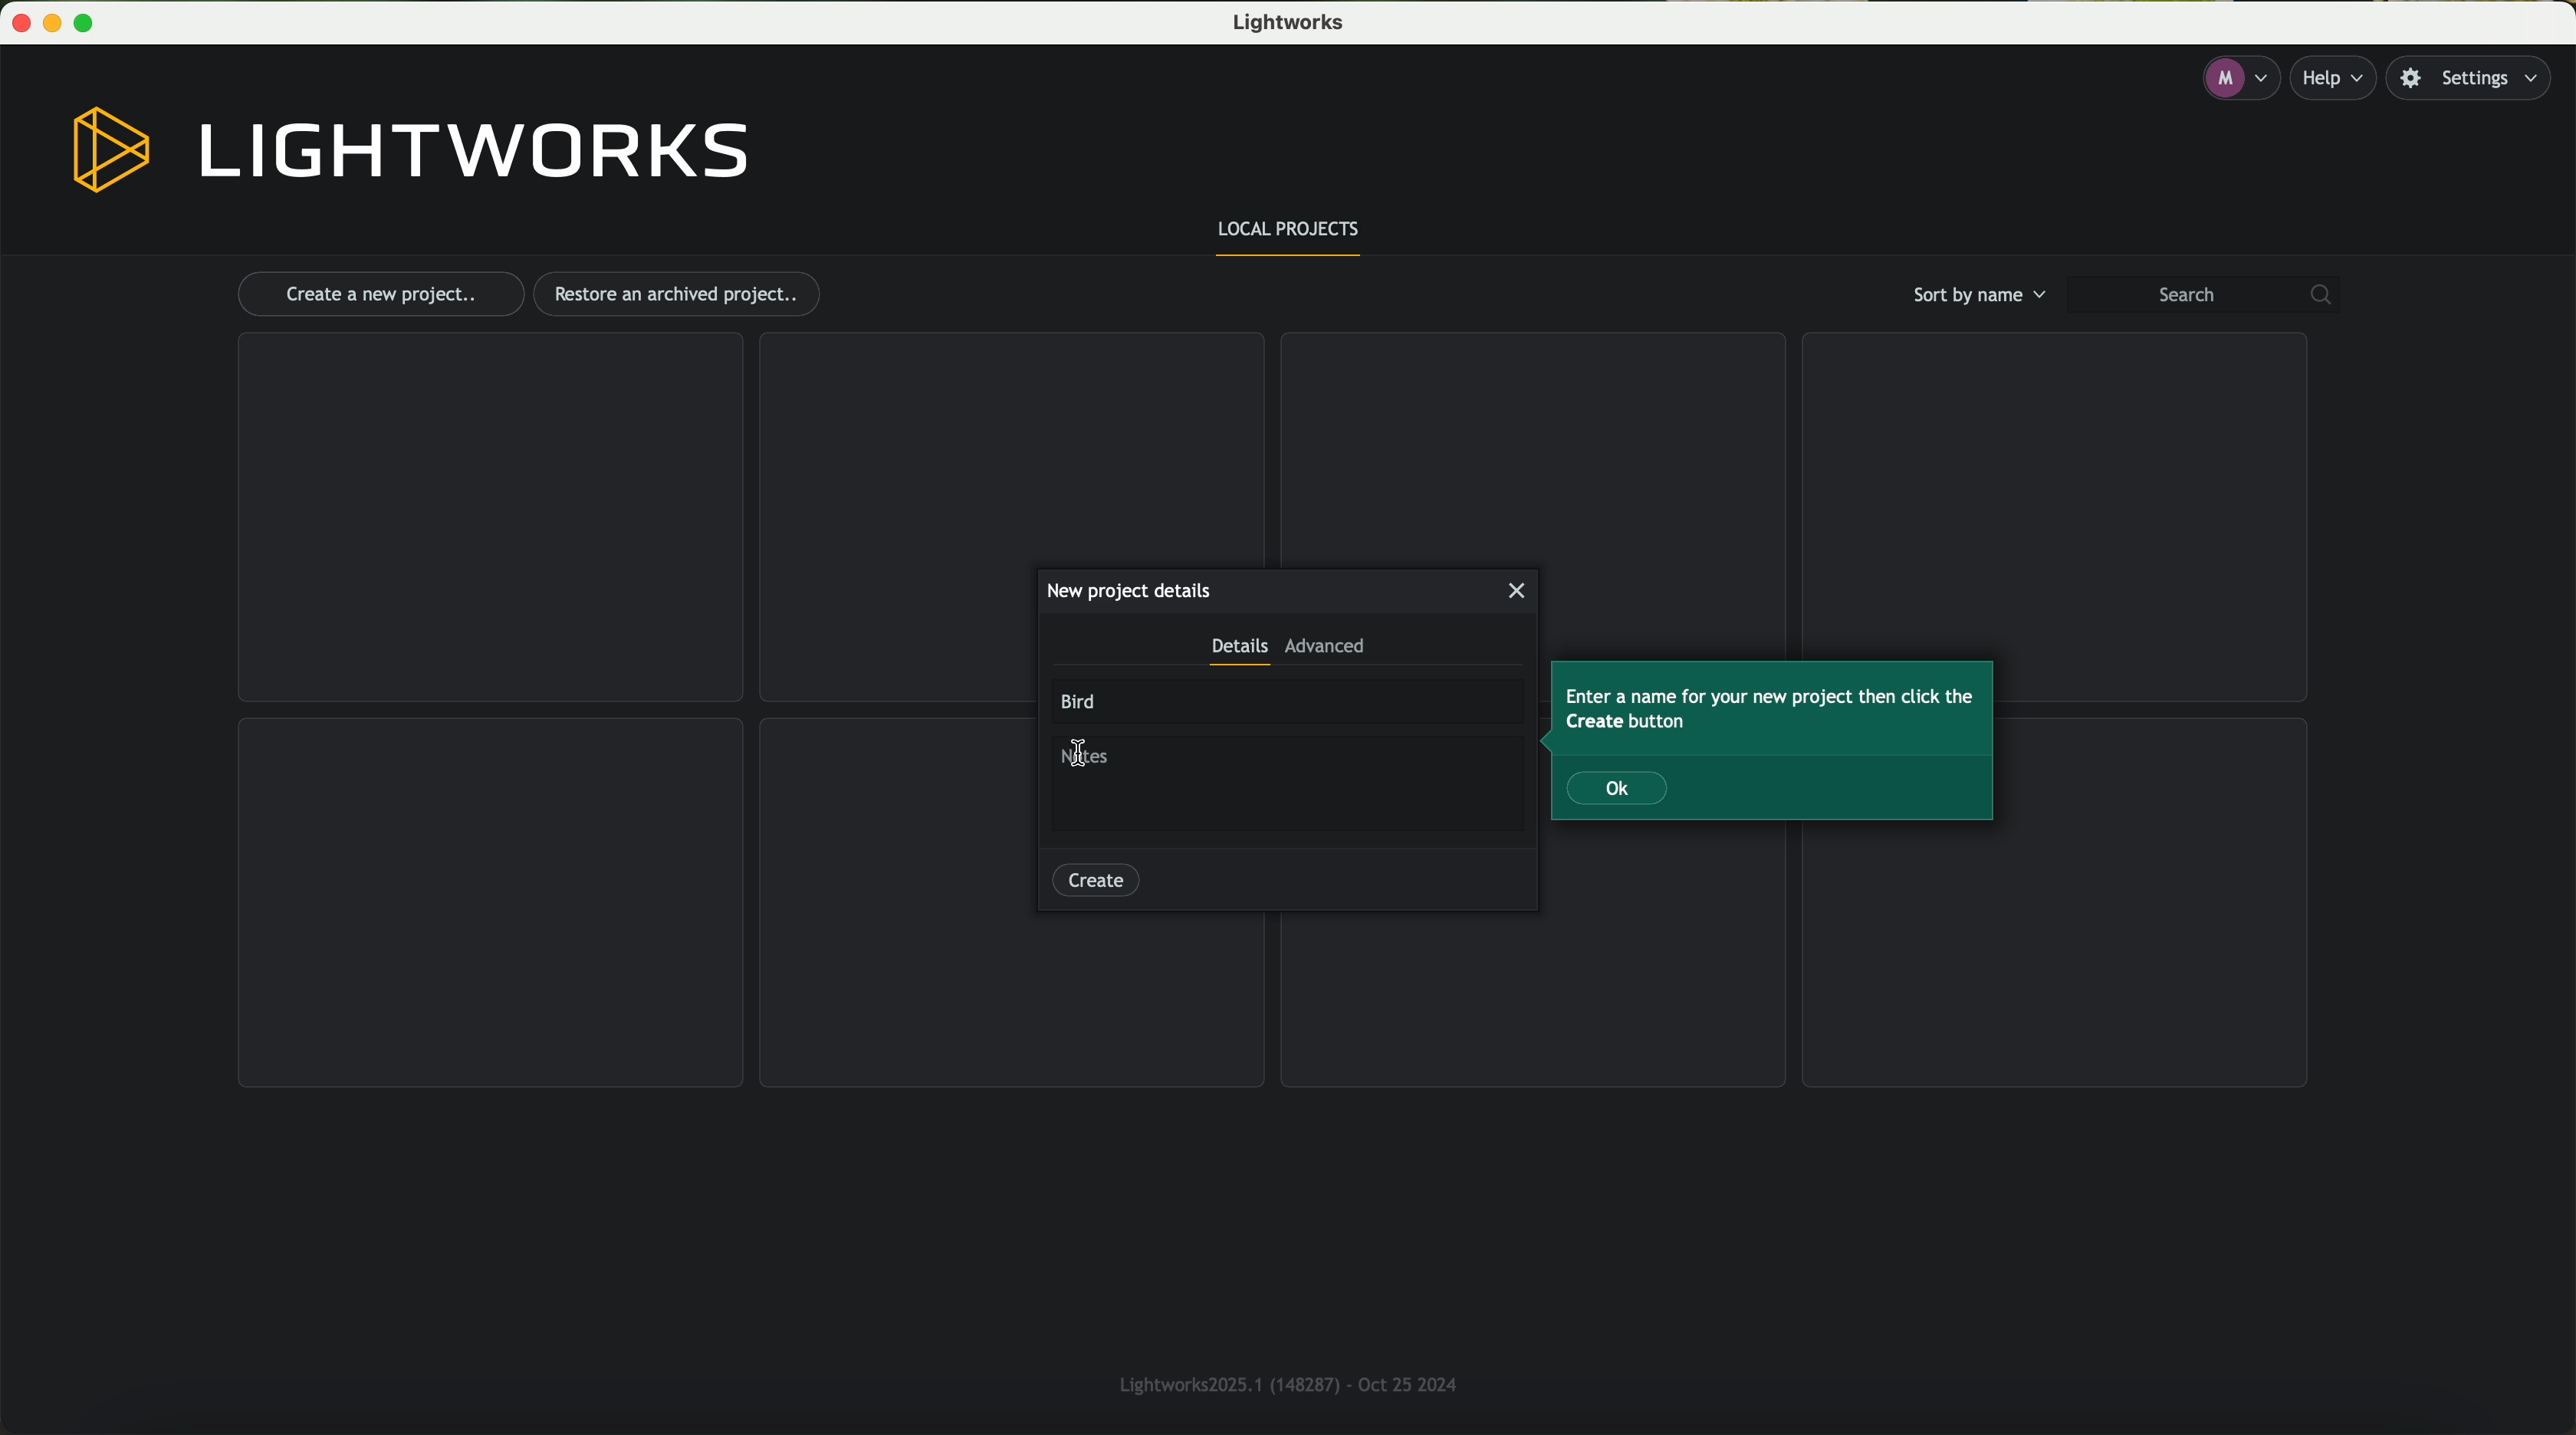 Image resolution: width=2576 pixels, height=1435 pixels. I want to click on registered trademark, so click(1281, 1381).